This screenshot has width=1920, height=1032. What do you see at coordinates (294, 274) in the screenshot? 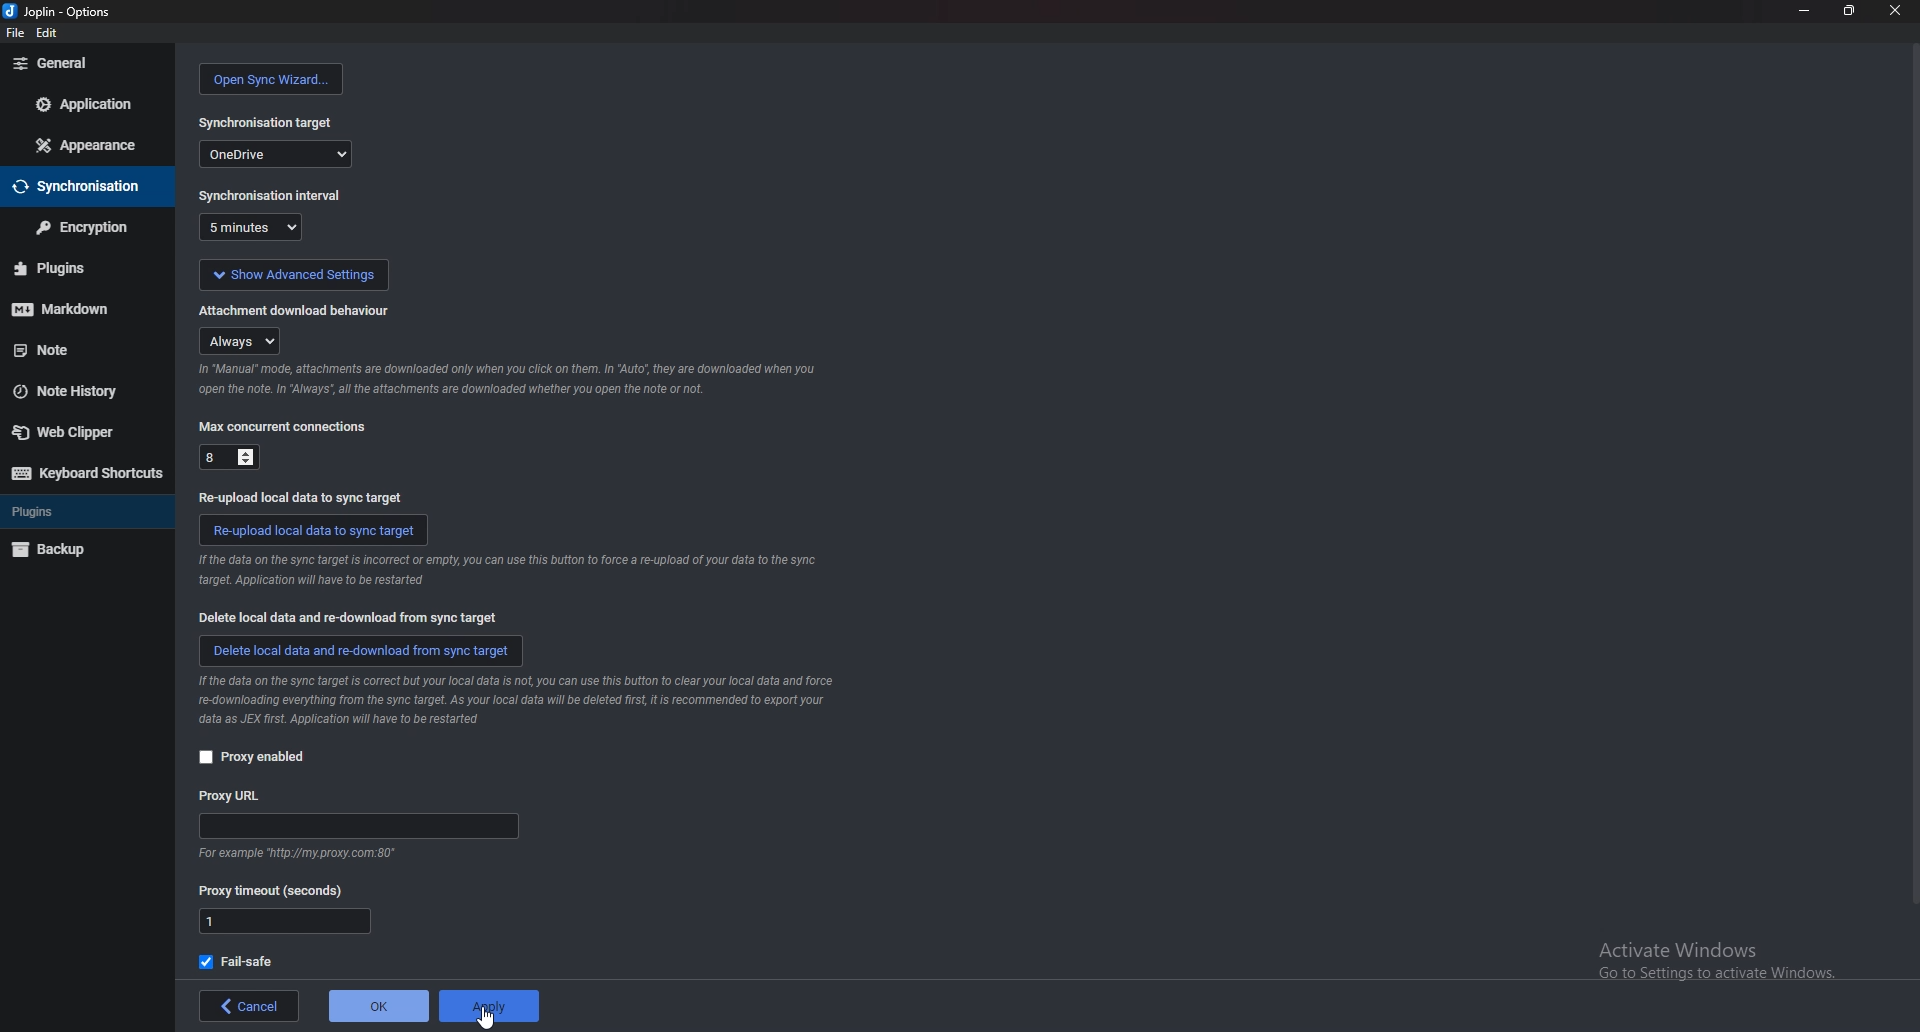
I see `show advanced settings` at bounding box center [294, 274].